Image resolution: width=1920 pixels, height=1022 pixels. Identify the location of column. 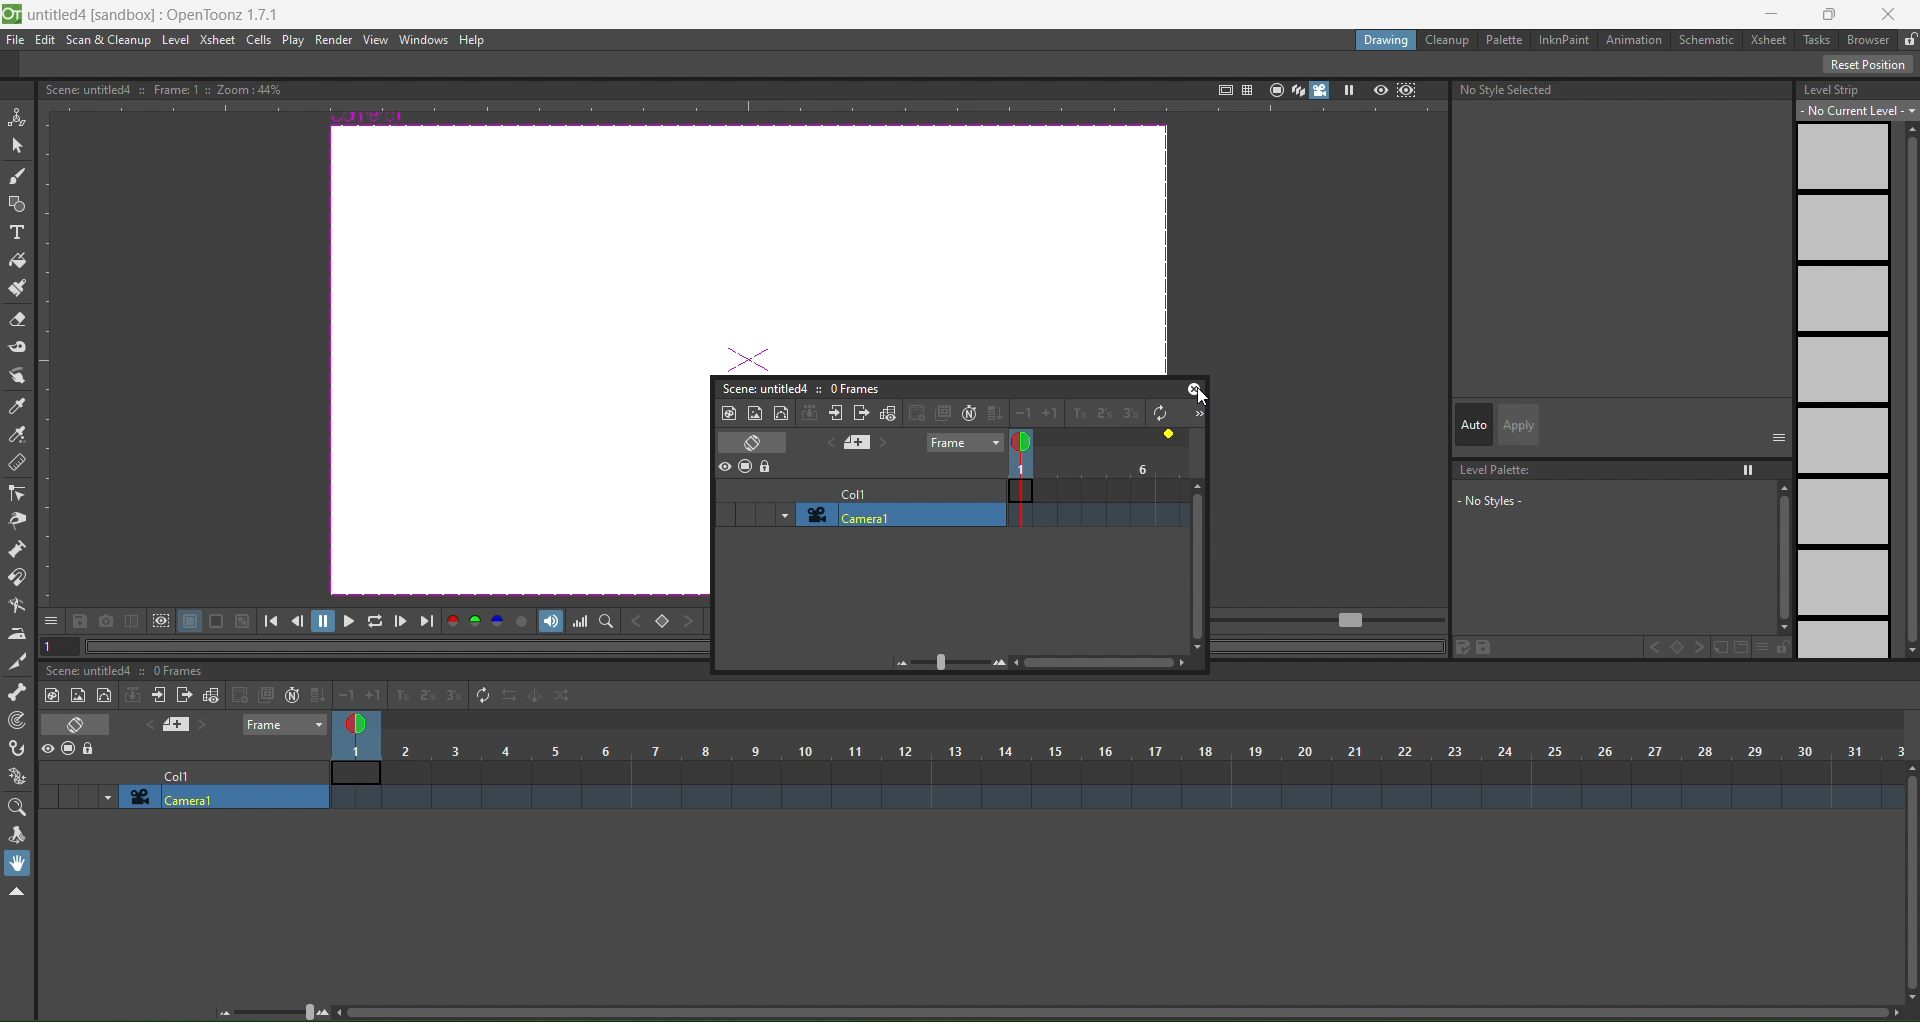
(1120, 750).